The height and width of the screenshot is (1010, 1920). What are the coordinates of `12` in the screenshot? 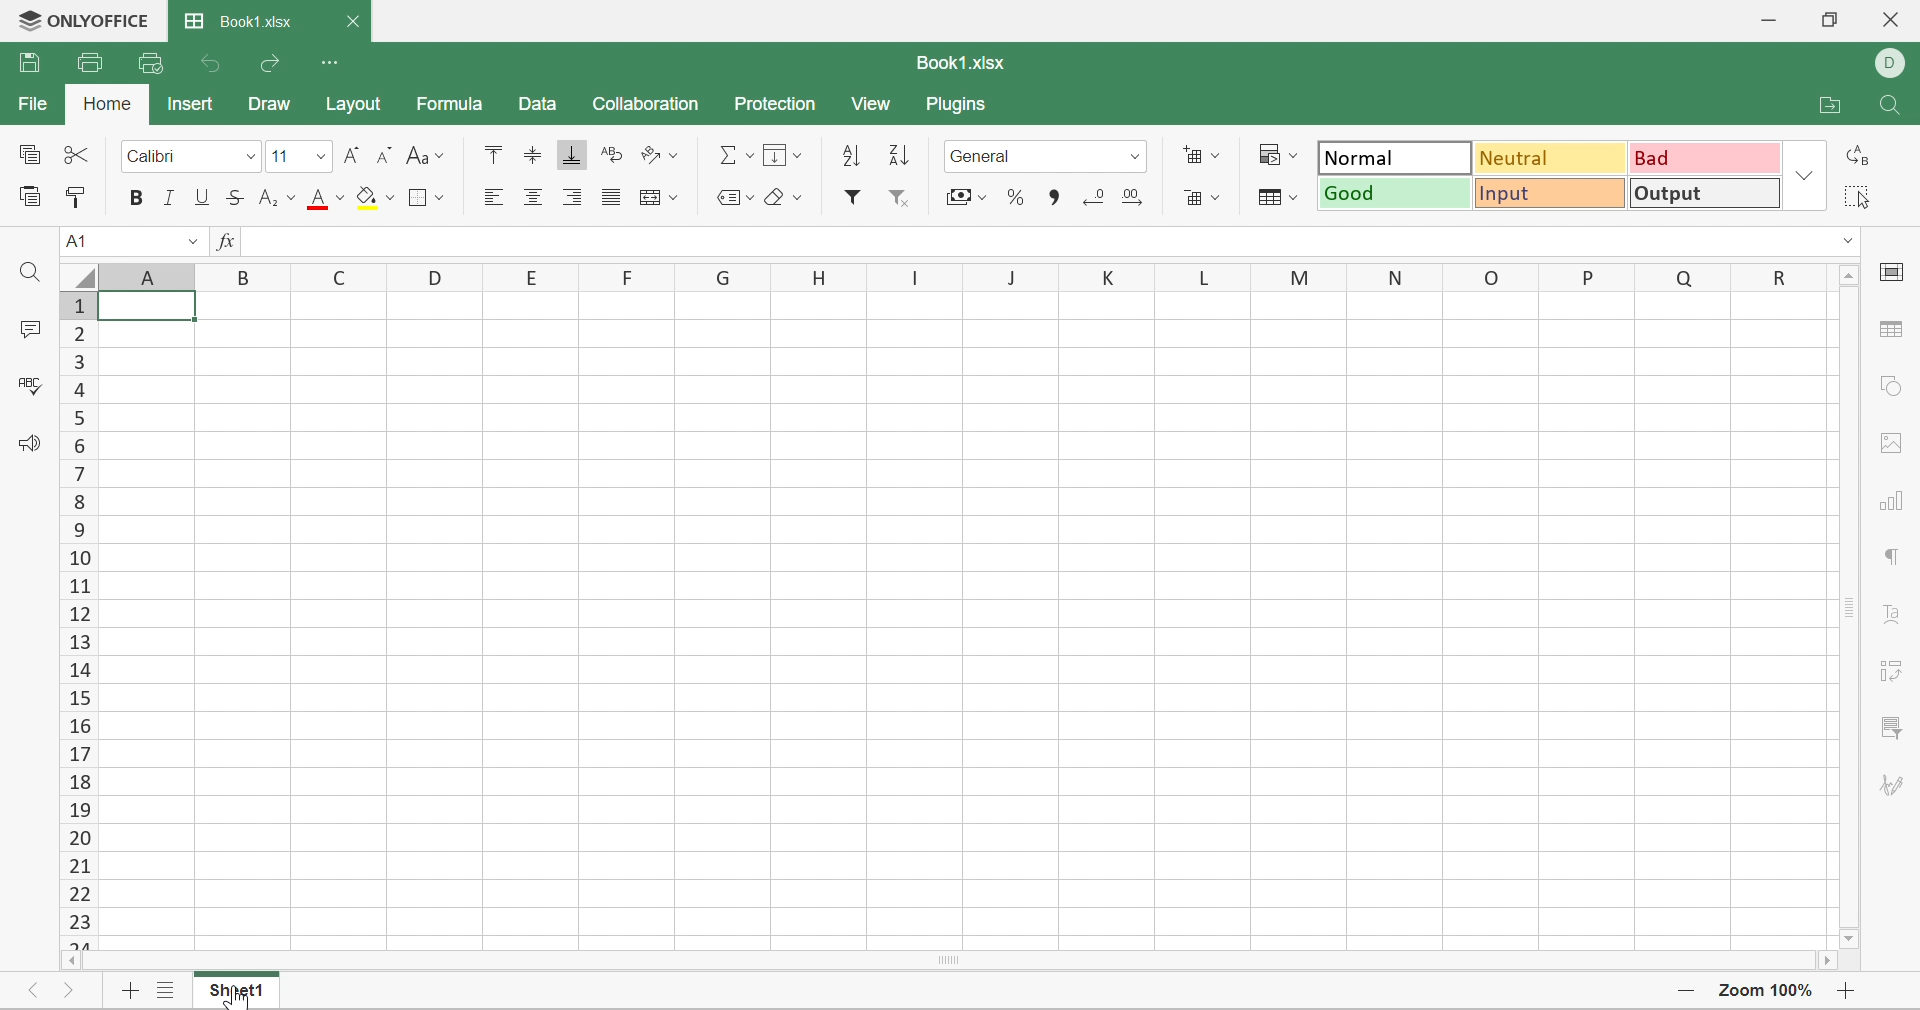 It's located at (76, 614).